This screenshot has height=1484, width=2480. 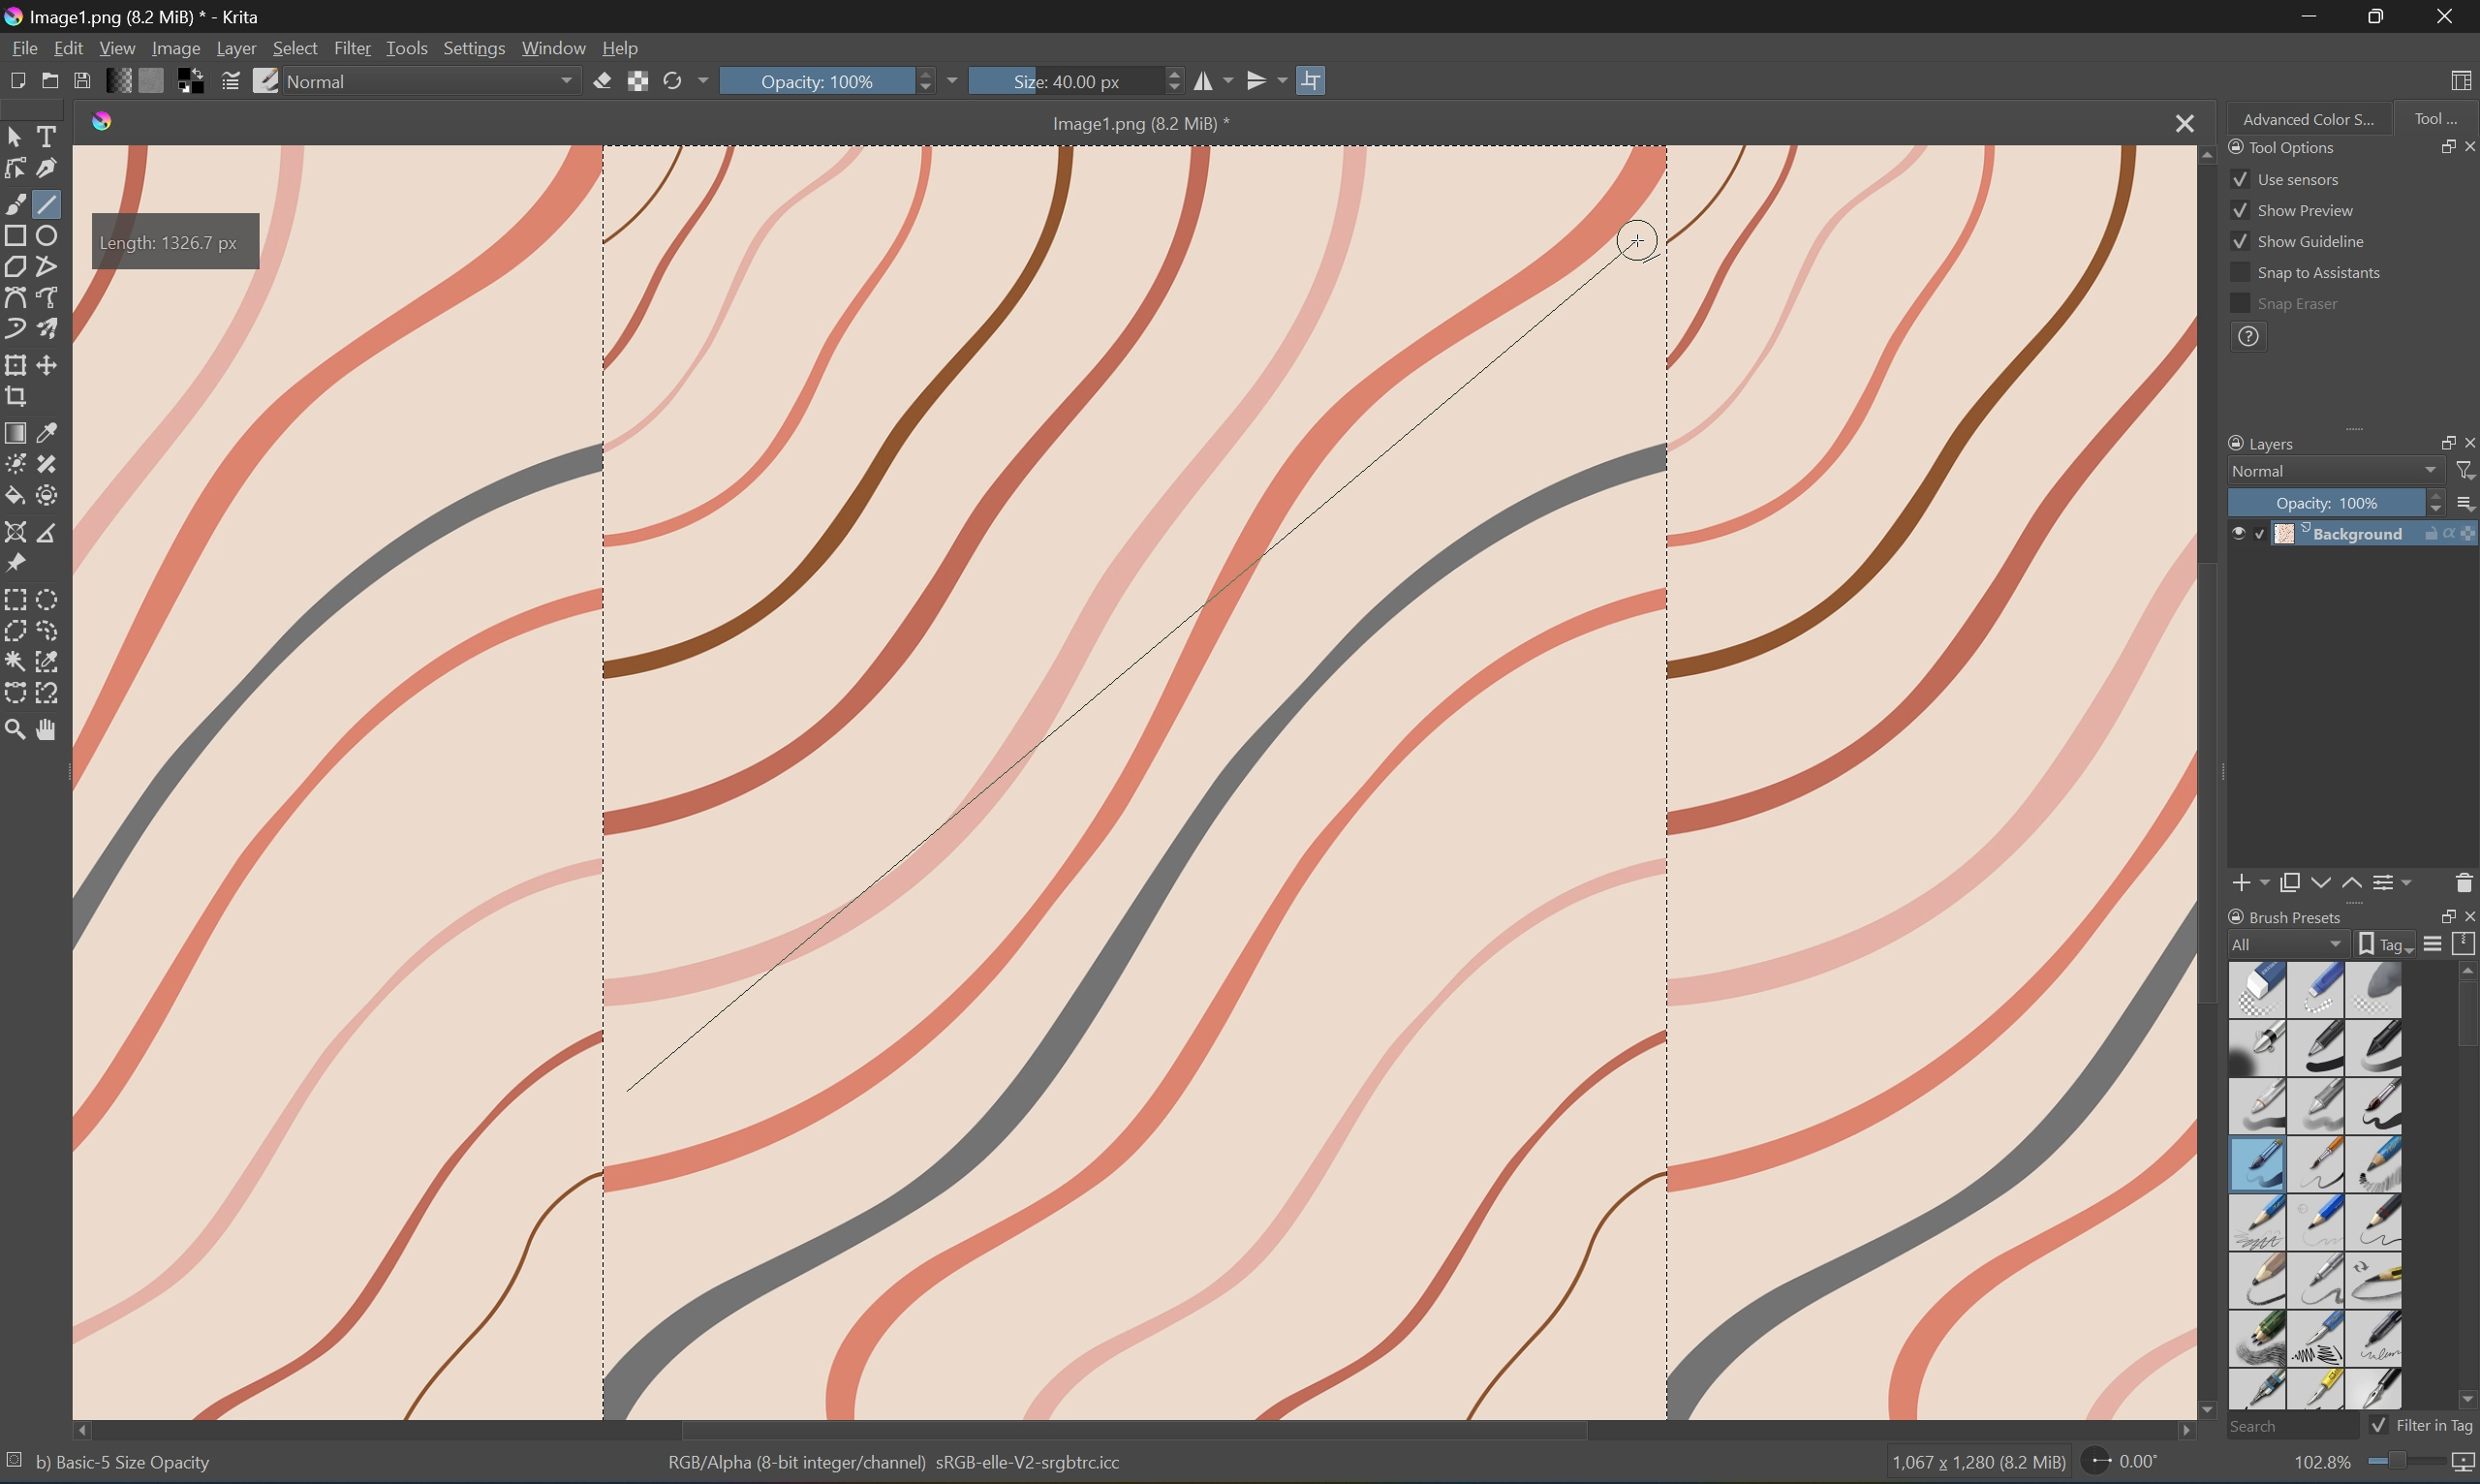 I want to click on Crop the image to an area, so click(x=16, y=397).